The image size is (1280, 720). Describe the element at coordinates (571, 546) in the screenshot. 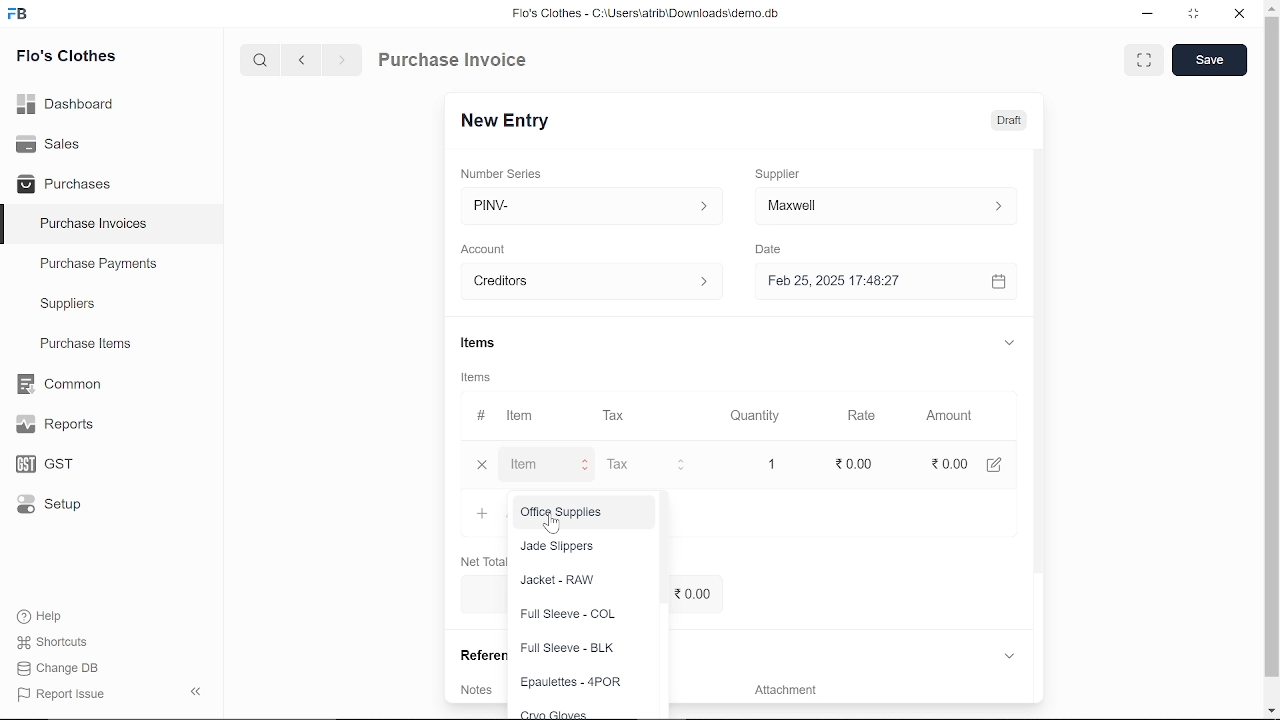

I see `Jade Slippers` at that location.